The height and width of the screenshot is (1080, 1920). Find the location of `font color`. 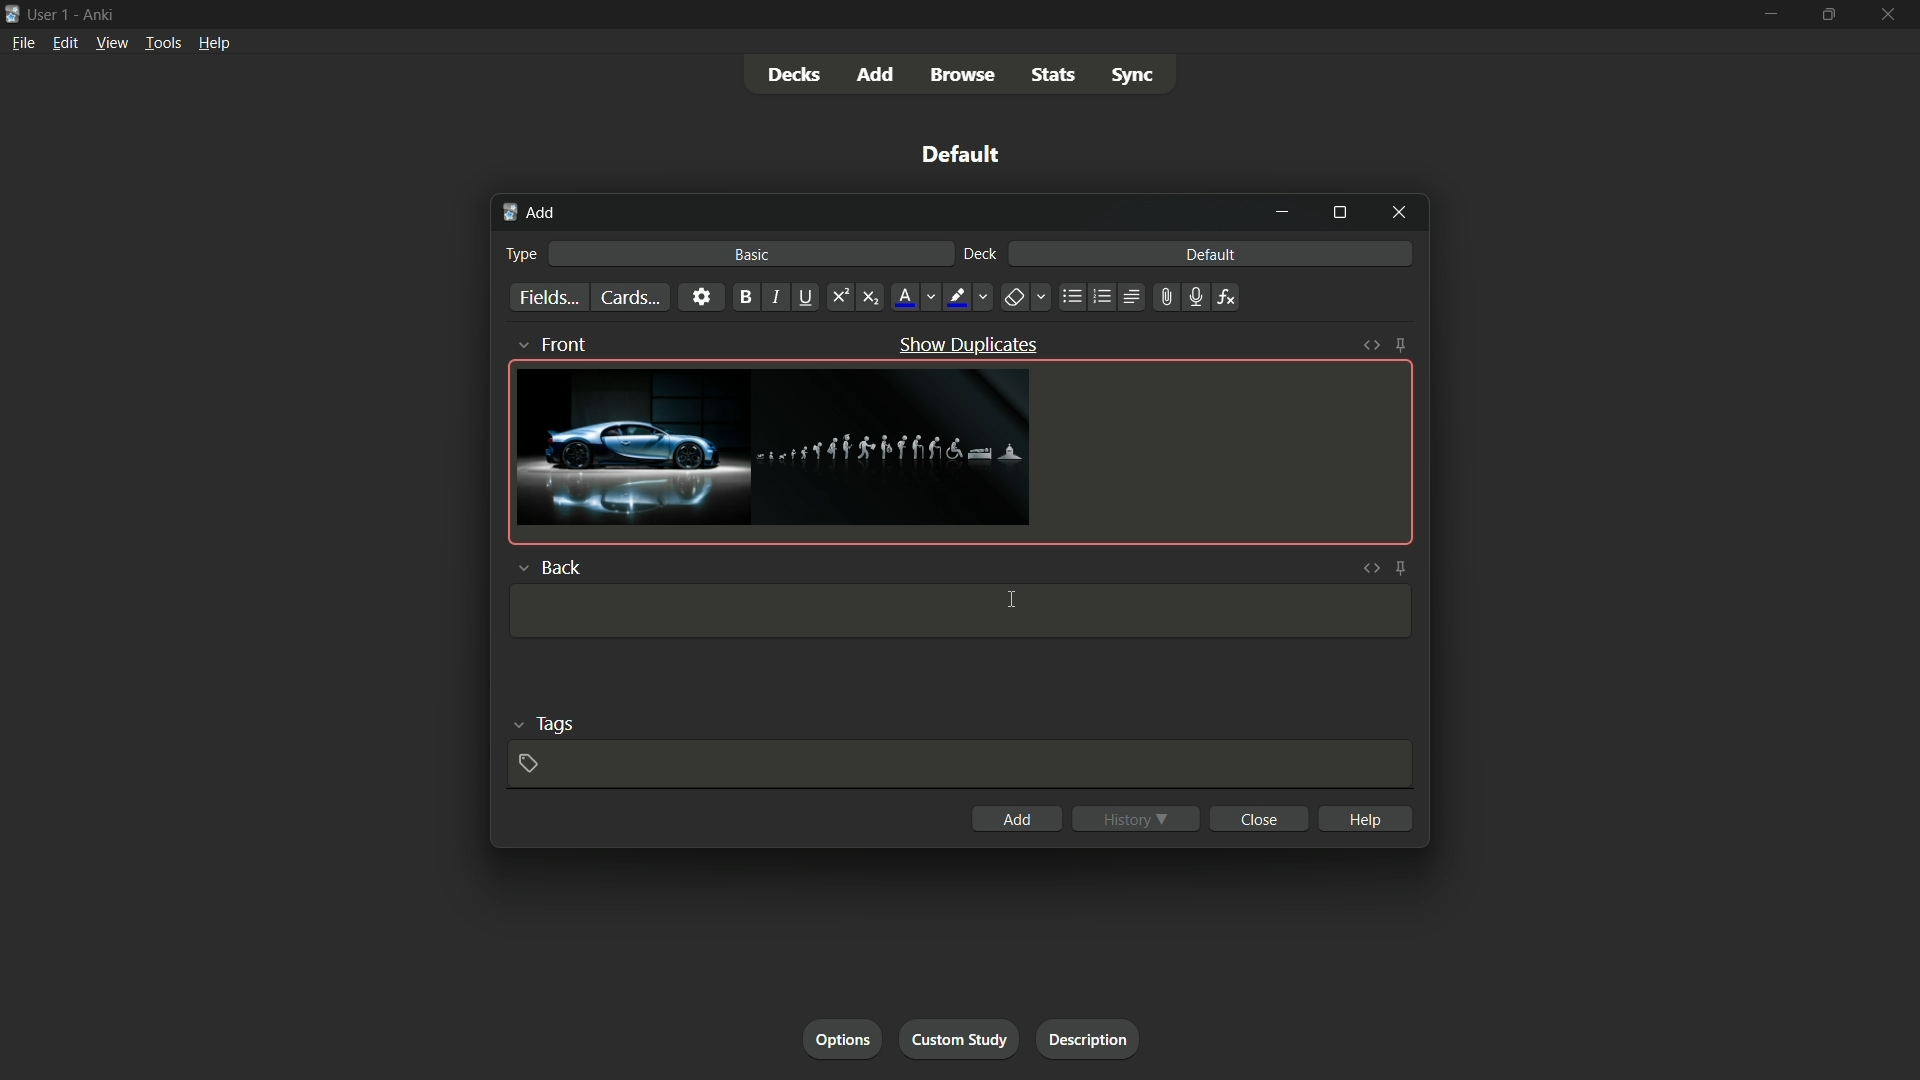

font color is located at coordinates (915, 296).